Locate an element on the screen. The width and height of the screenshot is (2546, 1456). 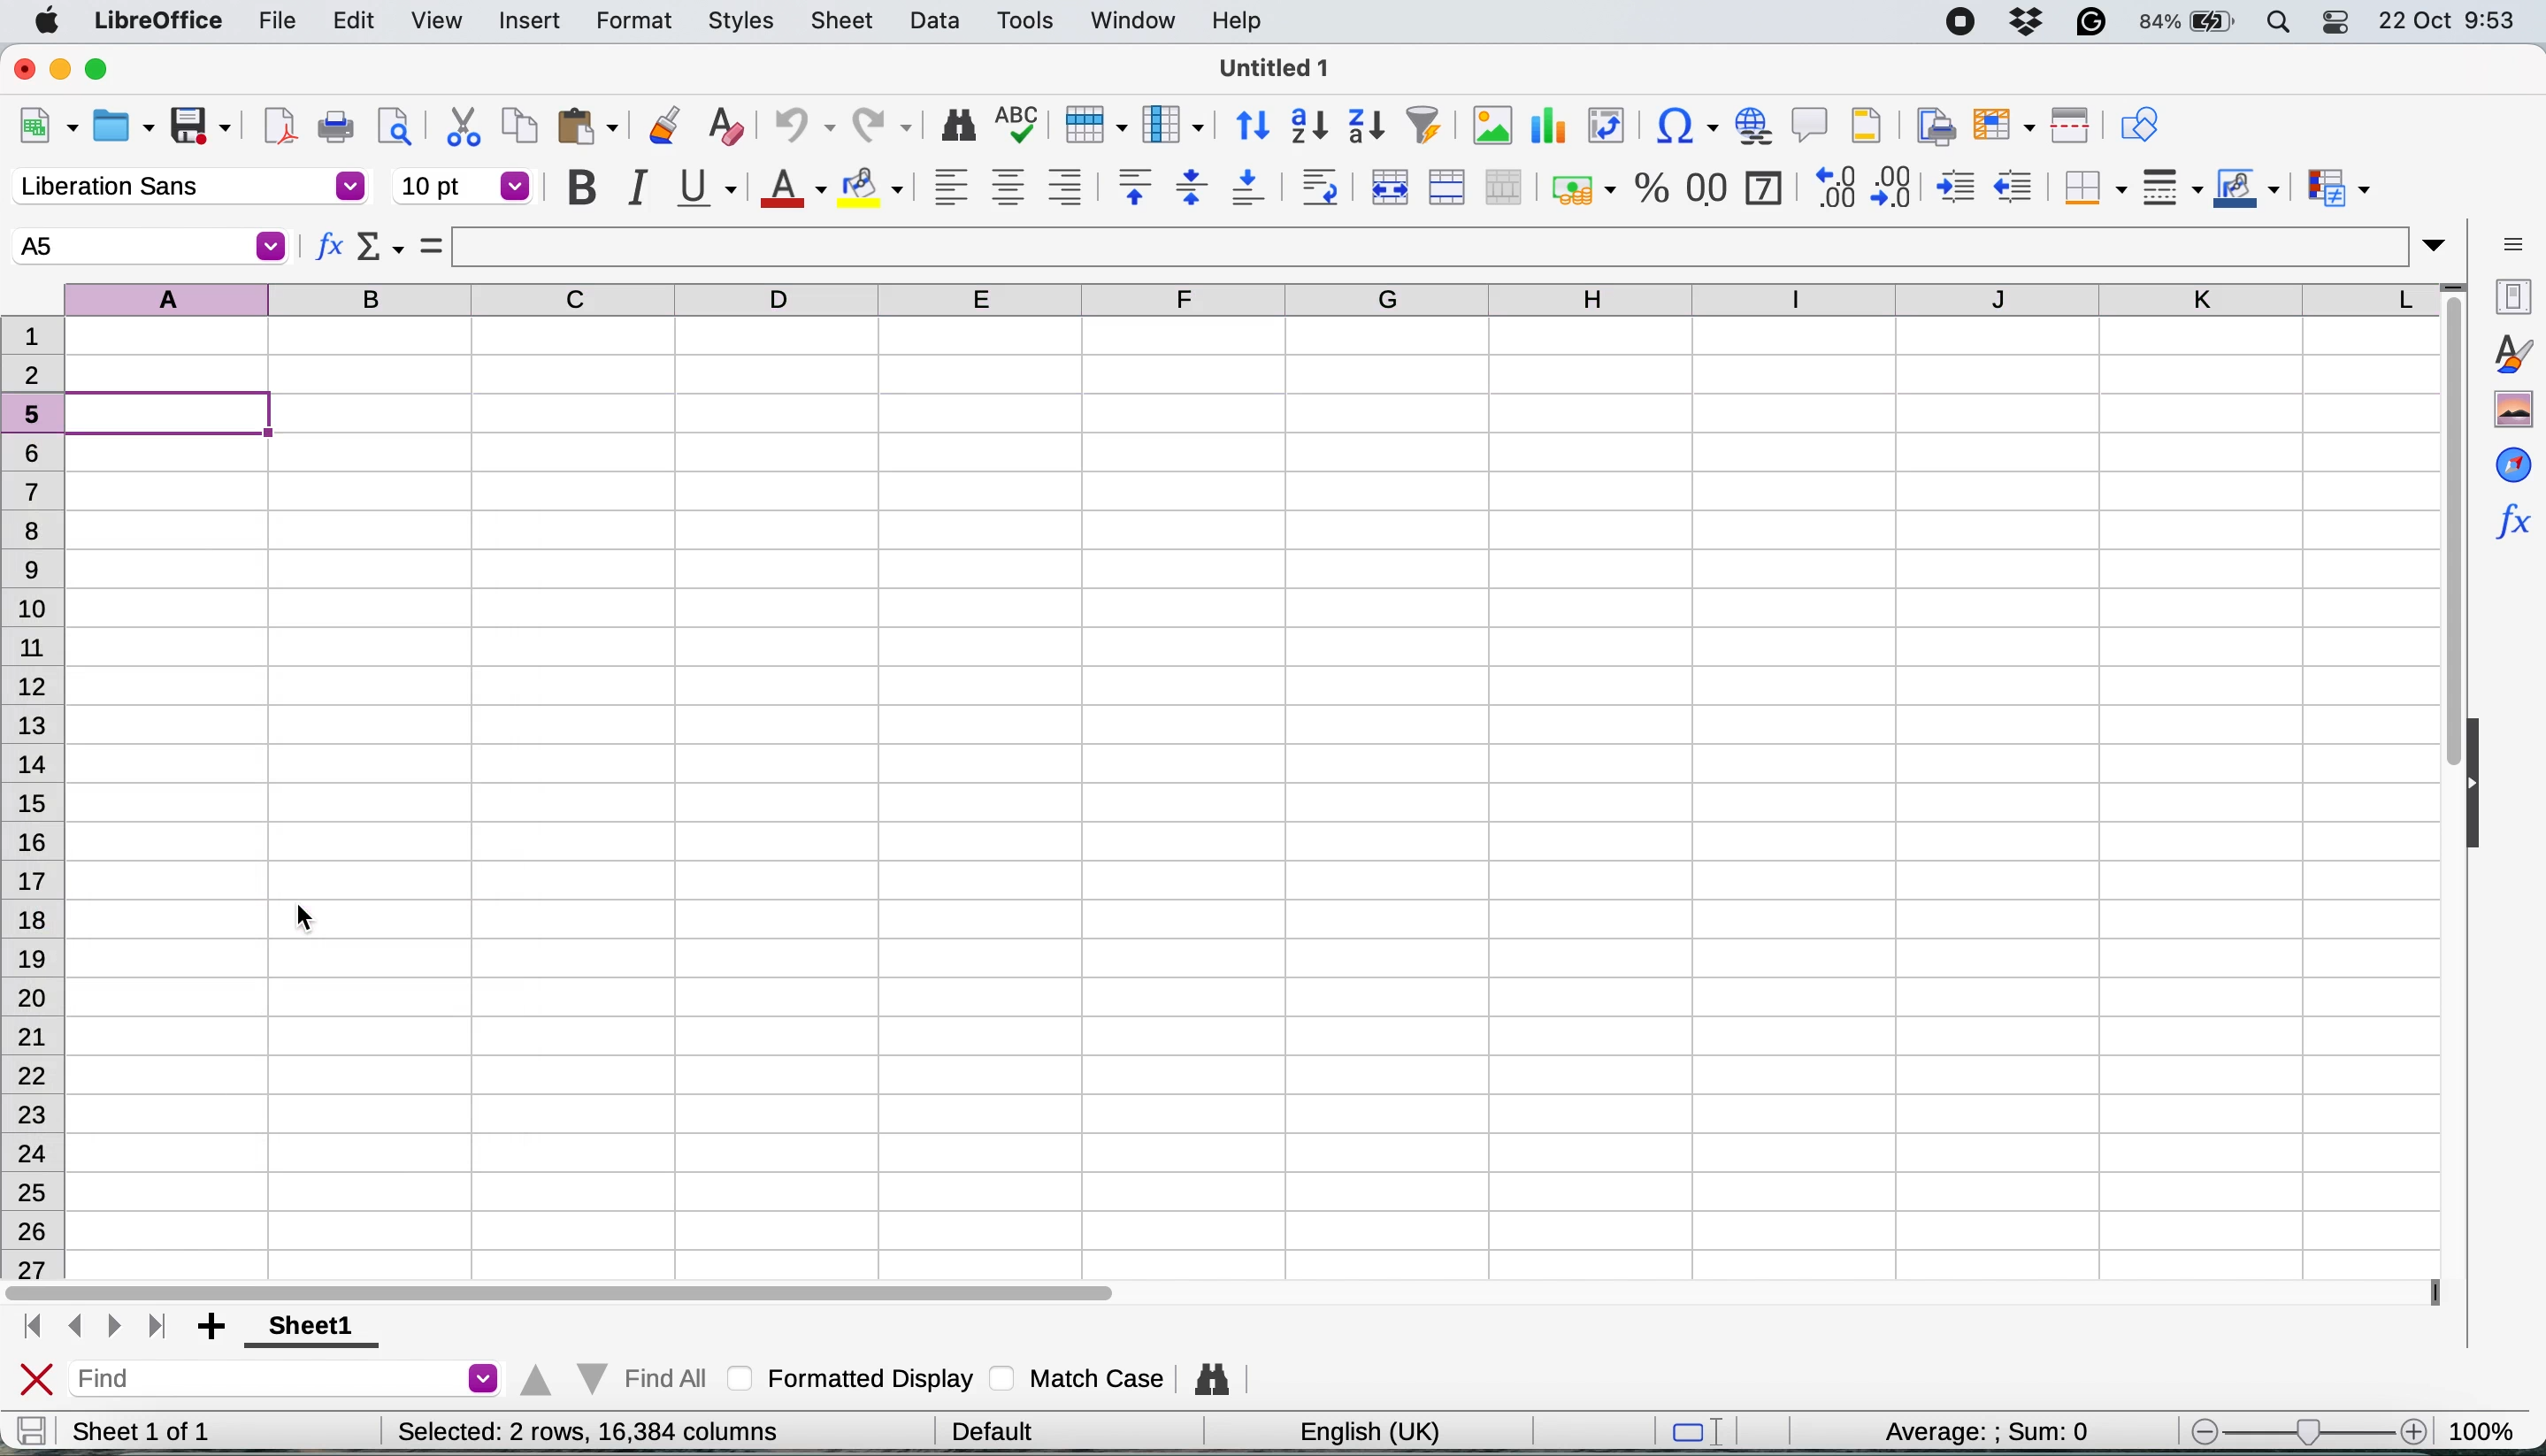
styles is located at coordinates (742, 23).